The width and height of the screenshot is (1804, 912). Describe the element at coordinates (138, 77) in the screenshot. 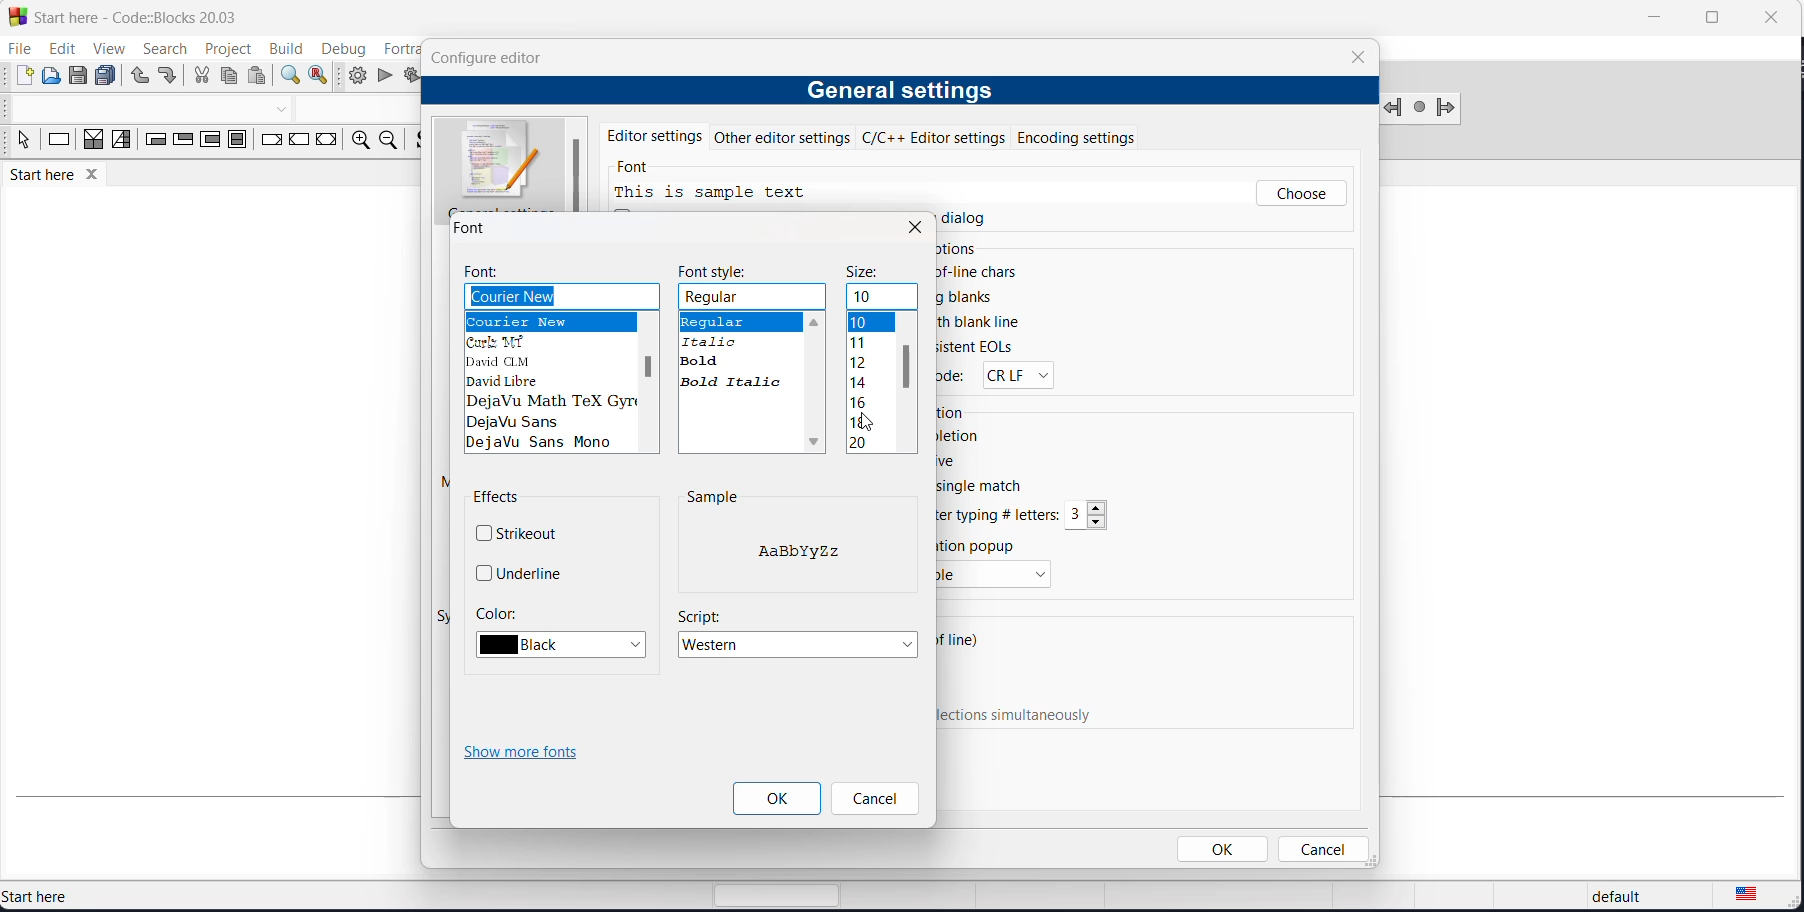

I see `undo` at that location.